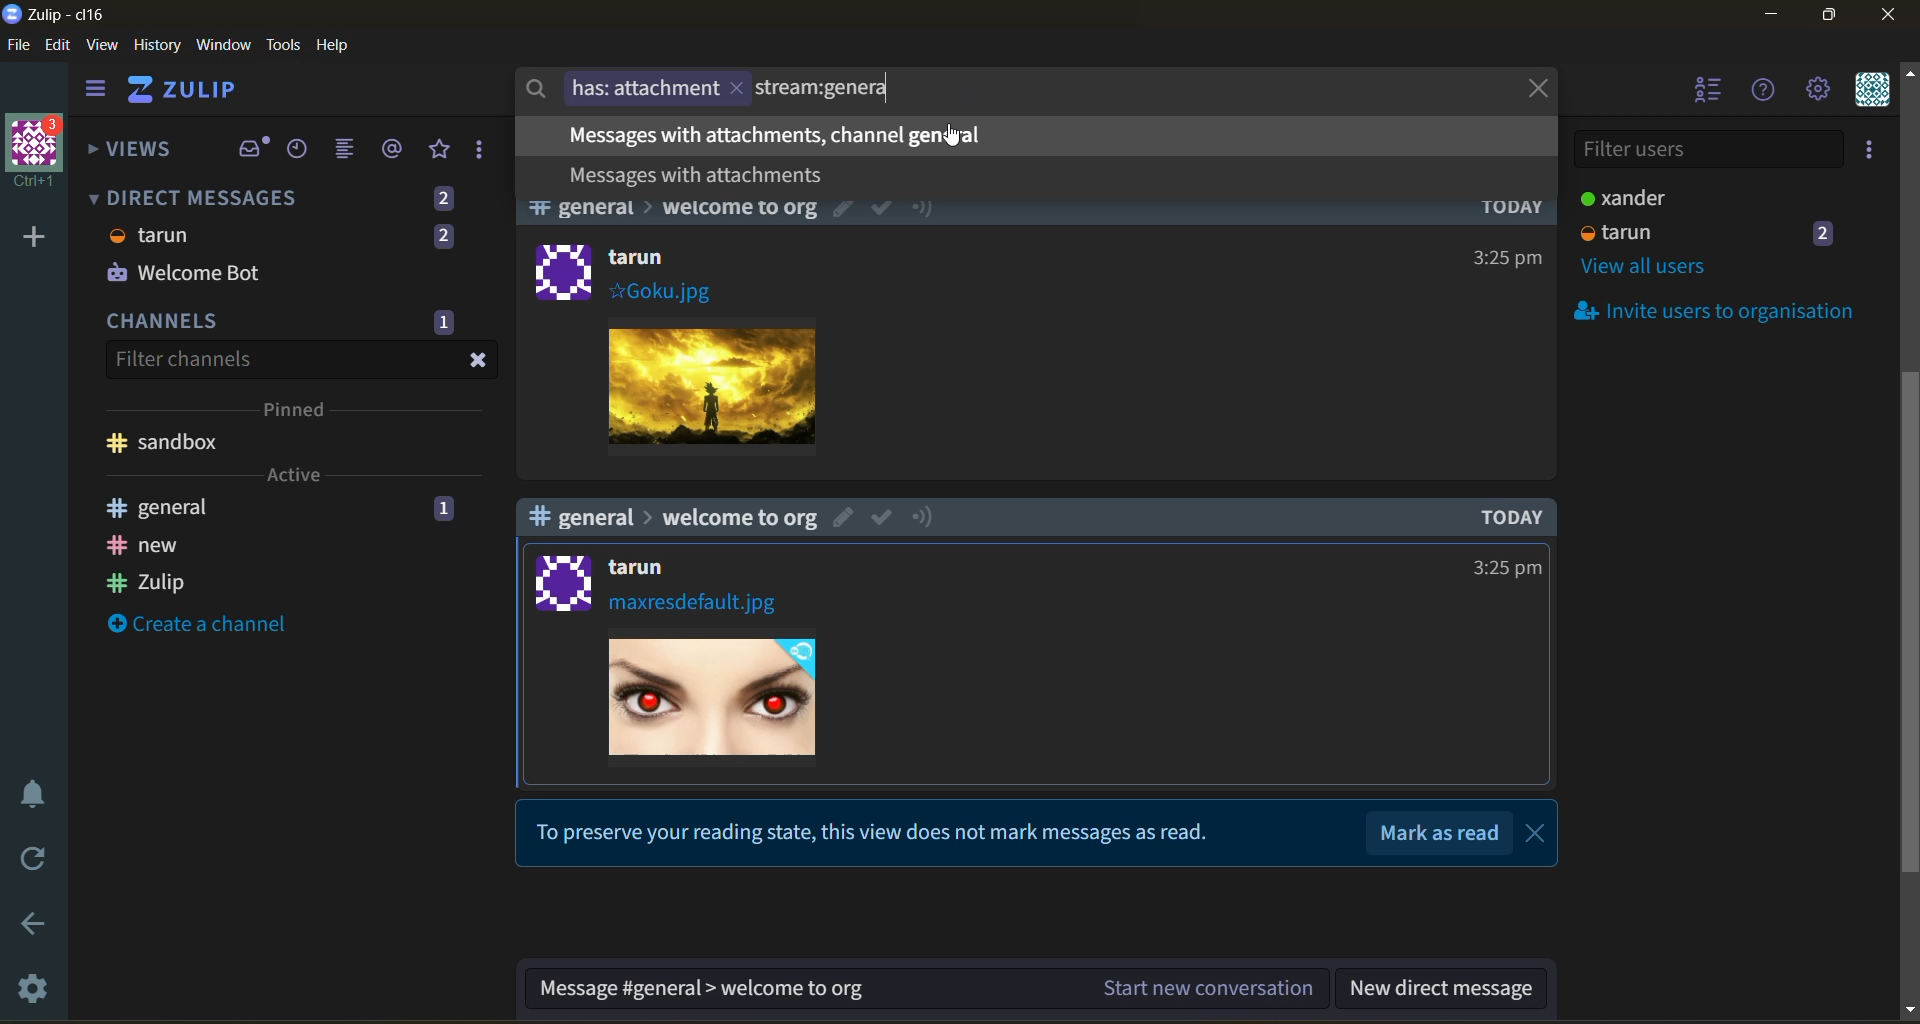 The image size is (1920, 1024). Describe the element at coordinates (1619, 197) in the screenshot. I see `xander` at that location.